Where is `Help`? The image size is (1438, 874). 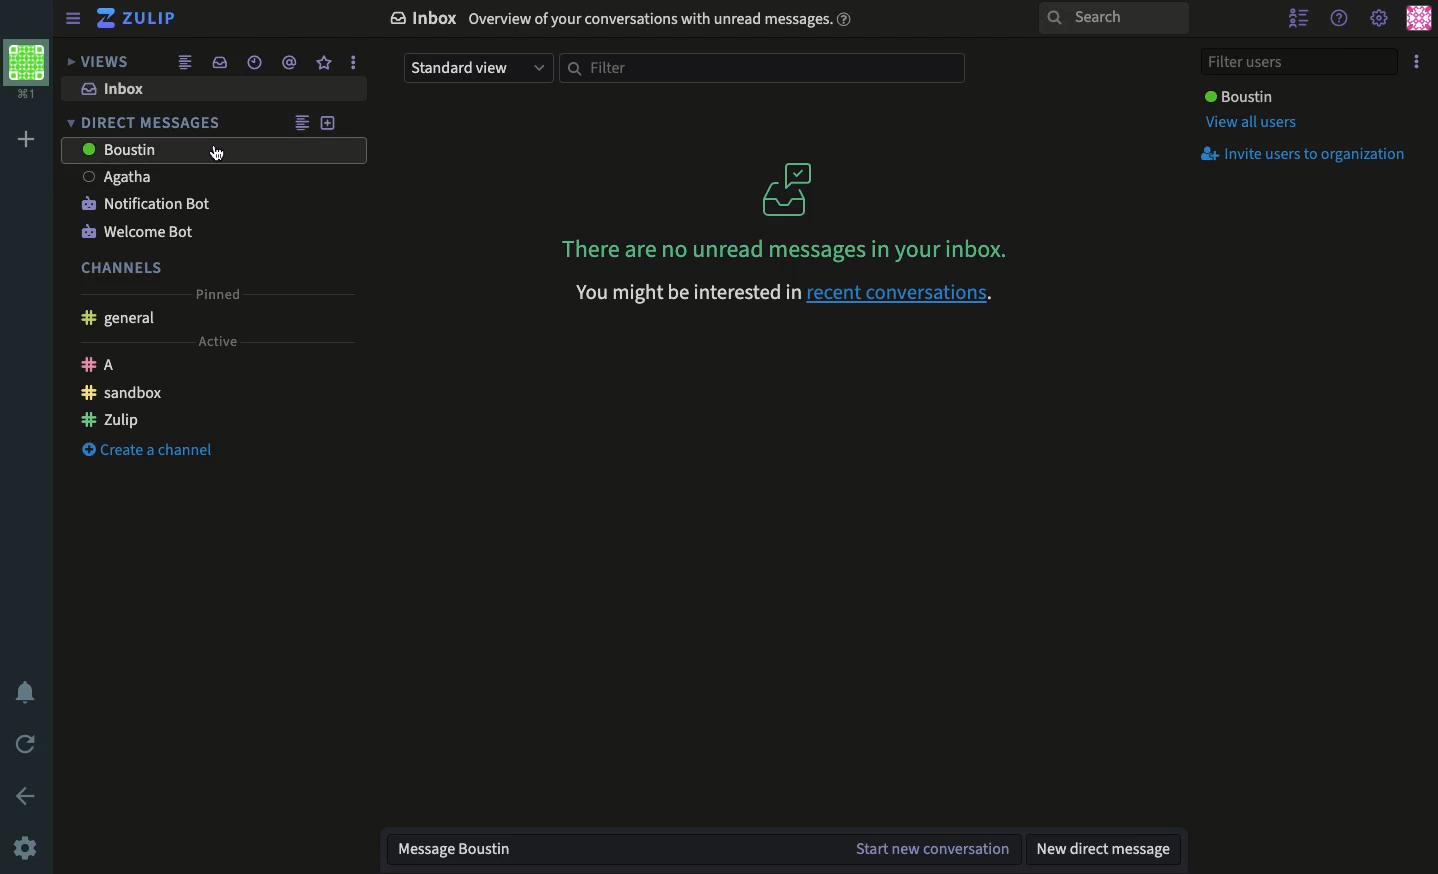 Help is located at coordinates (1340, 17).